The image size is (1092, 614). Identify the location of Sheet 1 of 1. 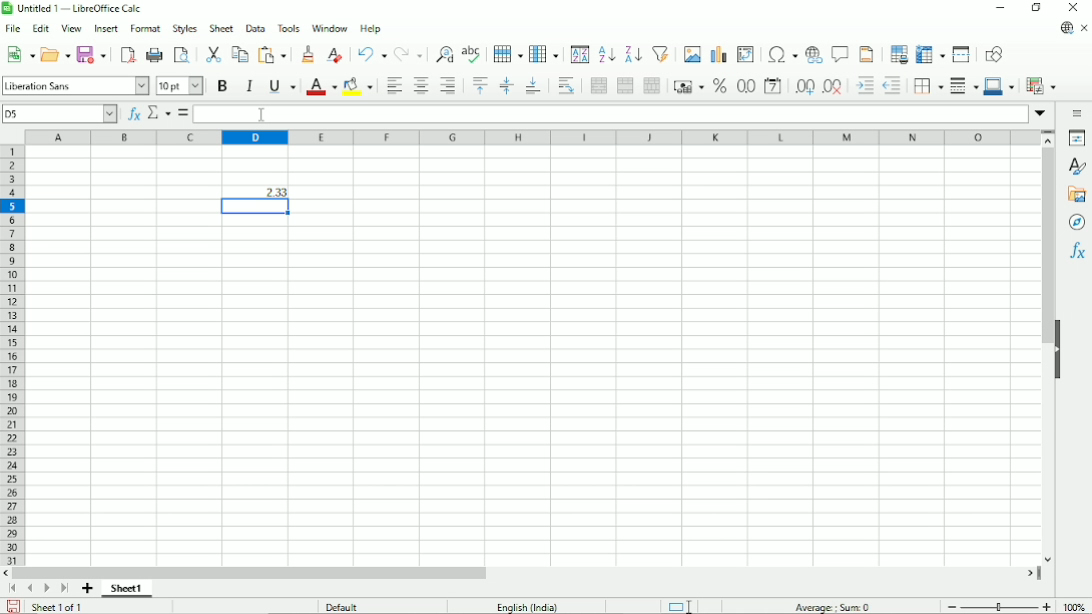
(57, 606).